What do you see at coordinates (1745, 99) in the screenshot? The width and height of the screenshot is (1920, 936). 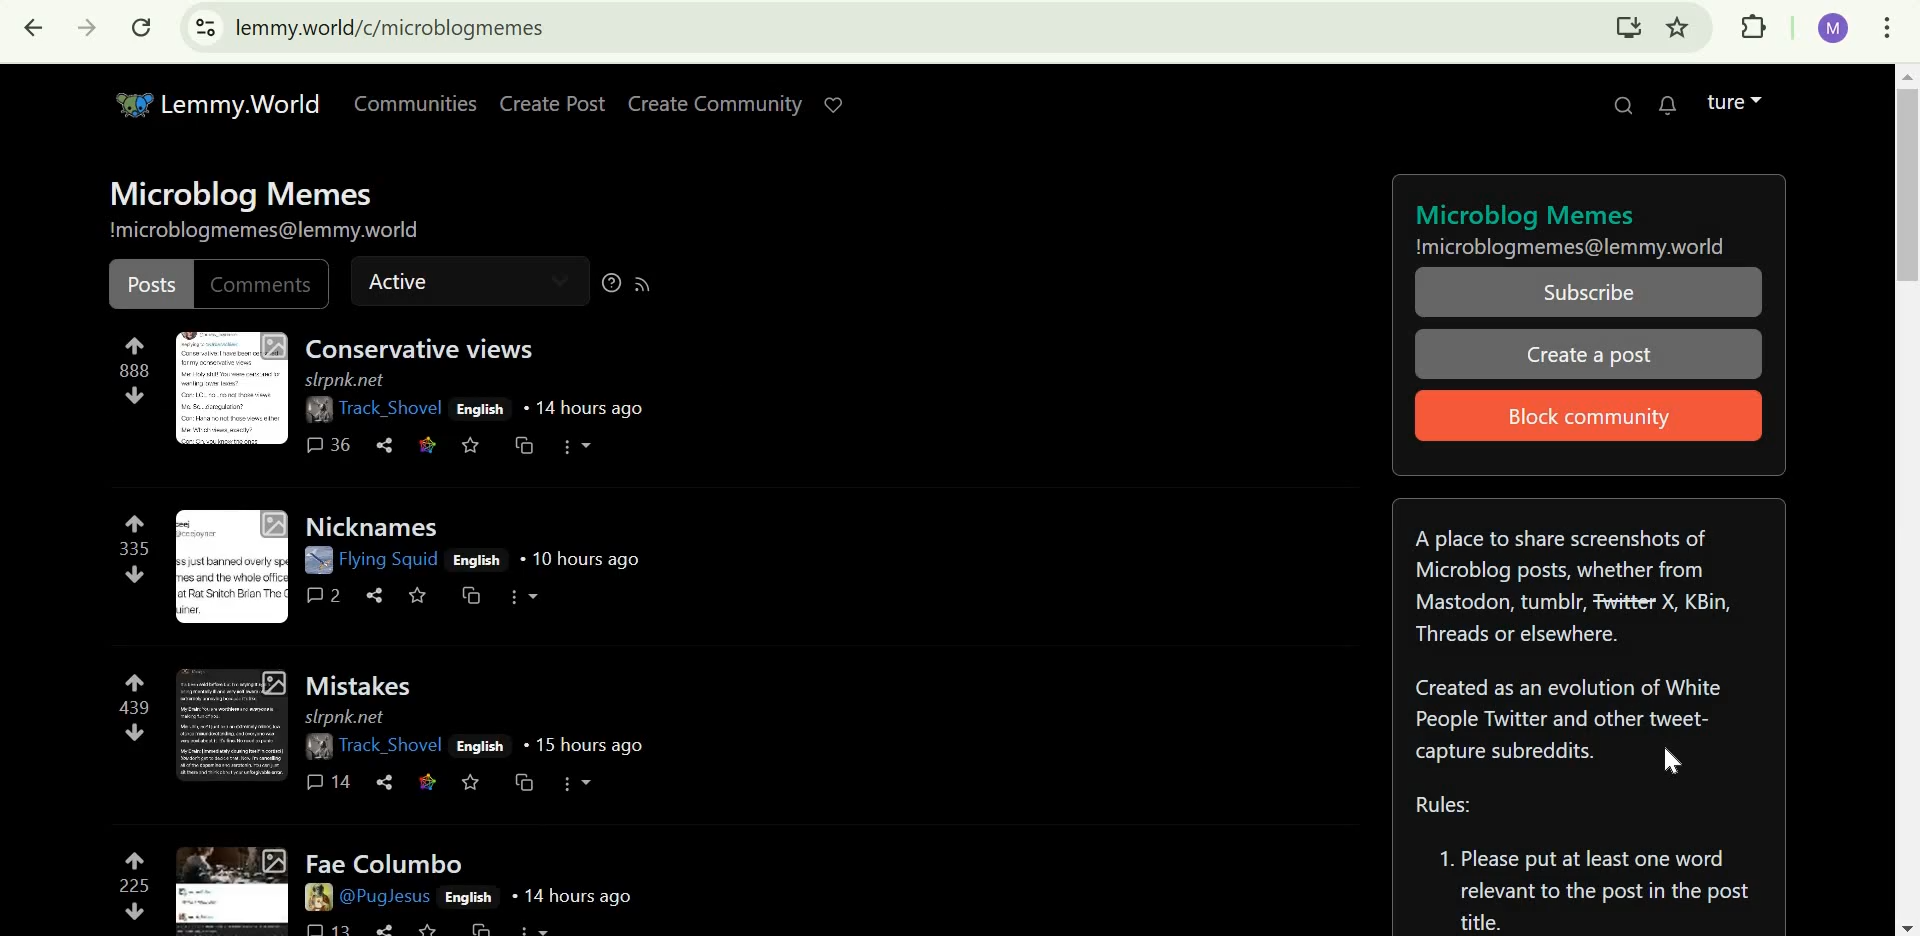 I see `ture ` at bounding box center [1745, 99].